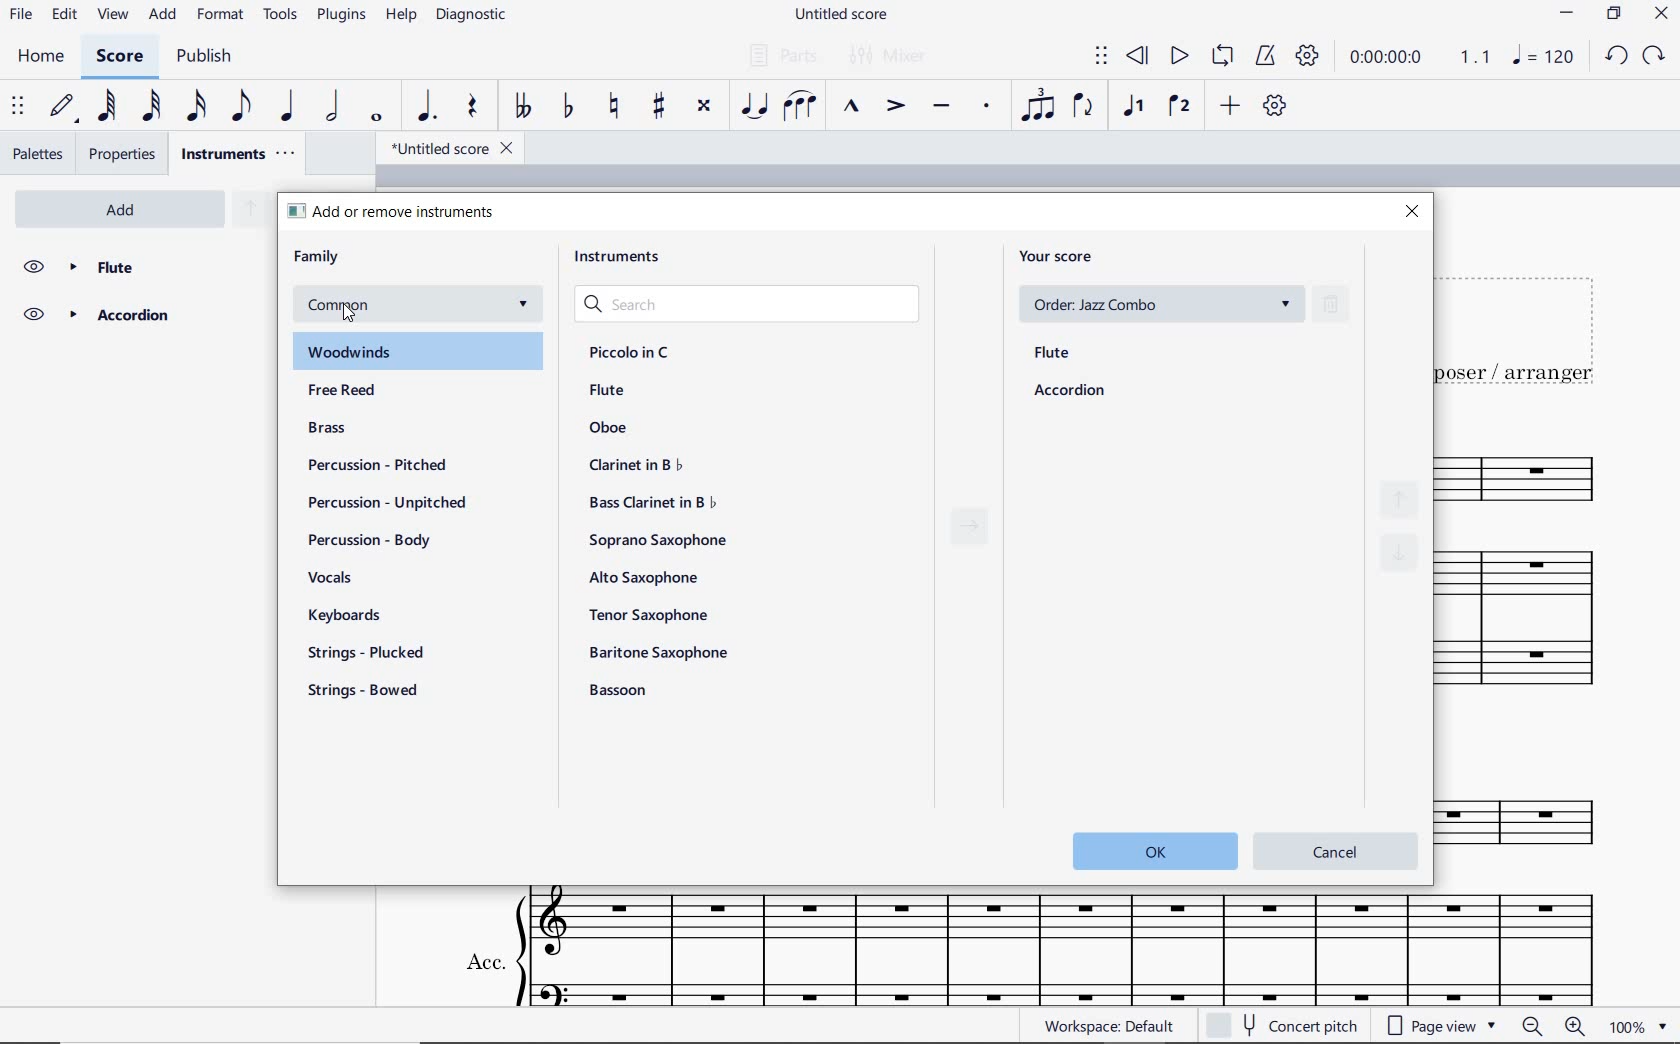 This screenshot has height=1044, width=1680. I want to click on FILE NAME, so click(839, 16).